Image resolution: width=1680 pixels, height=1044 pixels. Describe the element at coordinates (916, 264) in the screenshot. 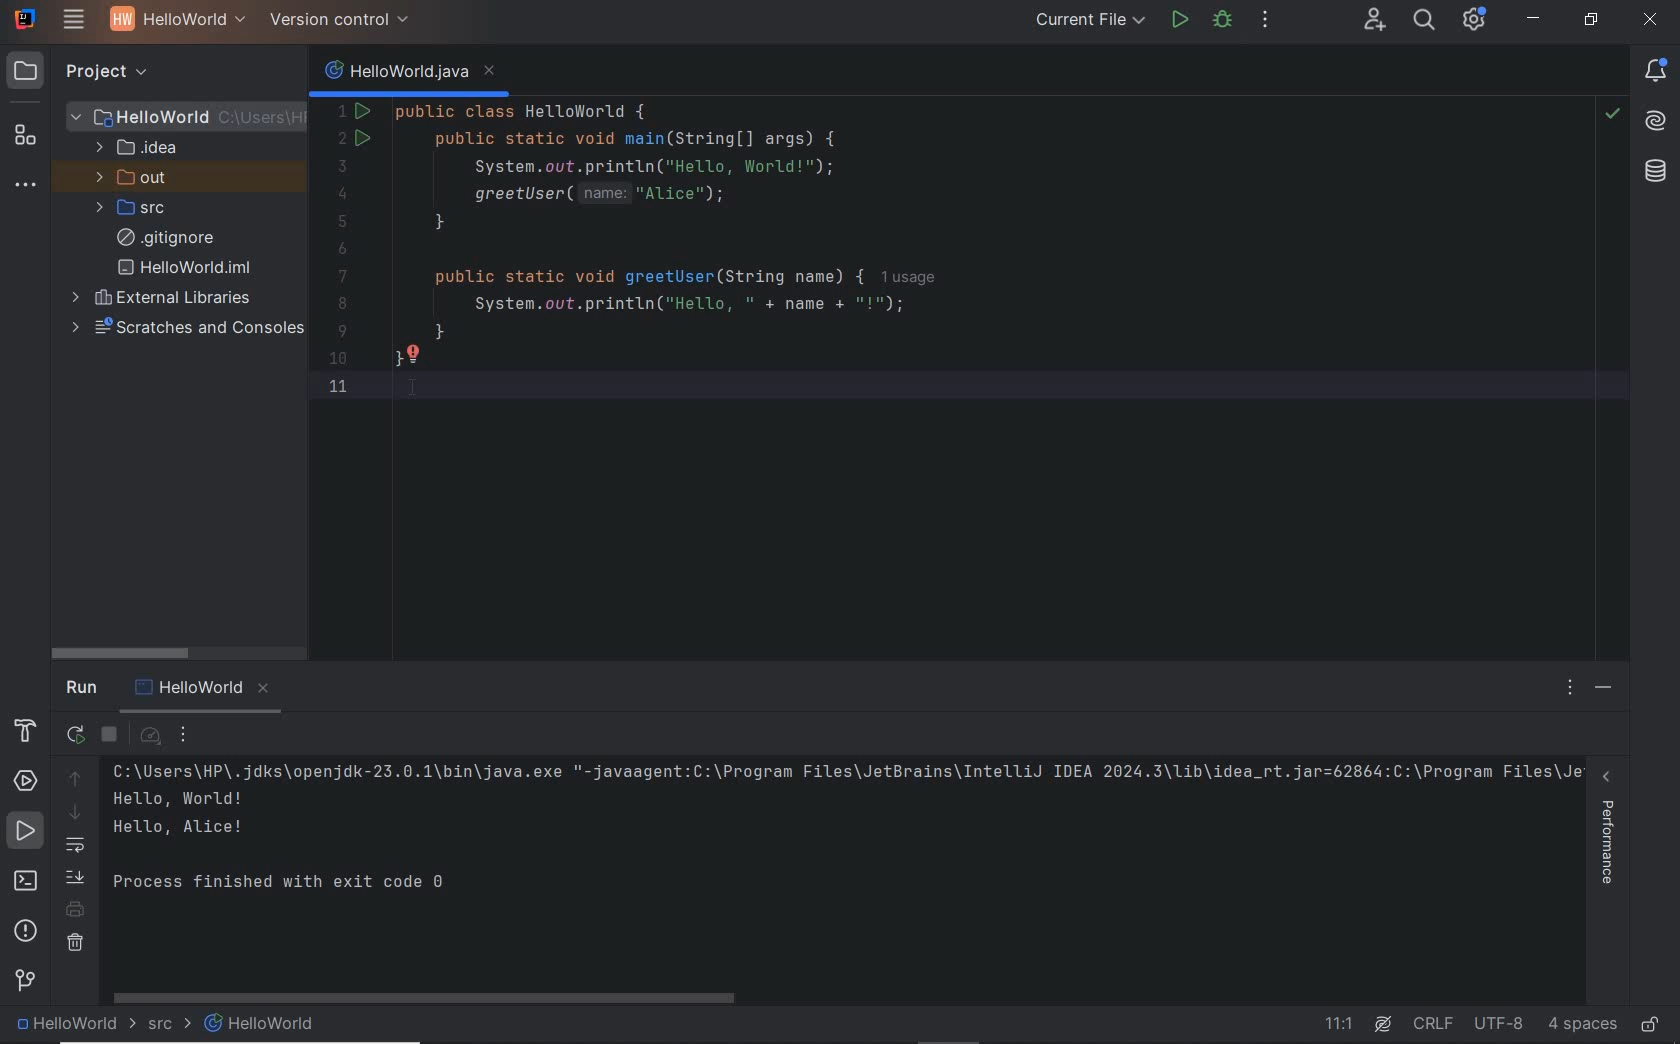

I see `This java code defines a HelloWorld class with a main method that prints "Hello,World!" and attempts to call a greetUser method with "Alice".` at that location.